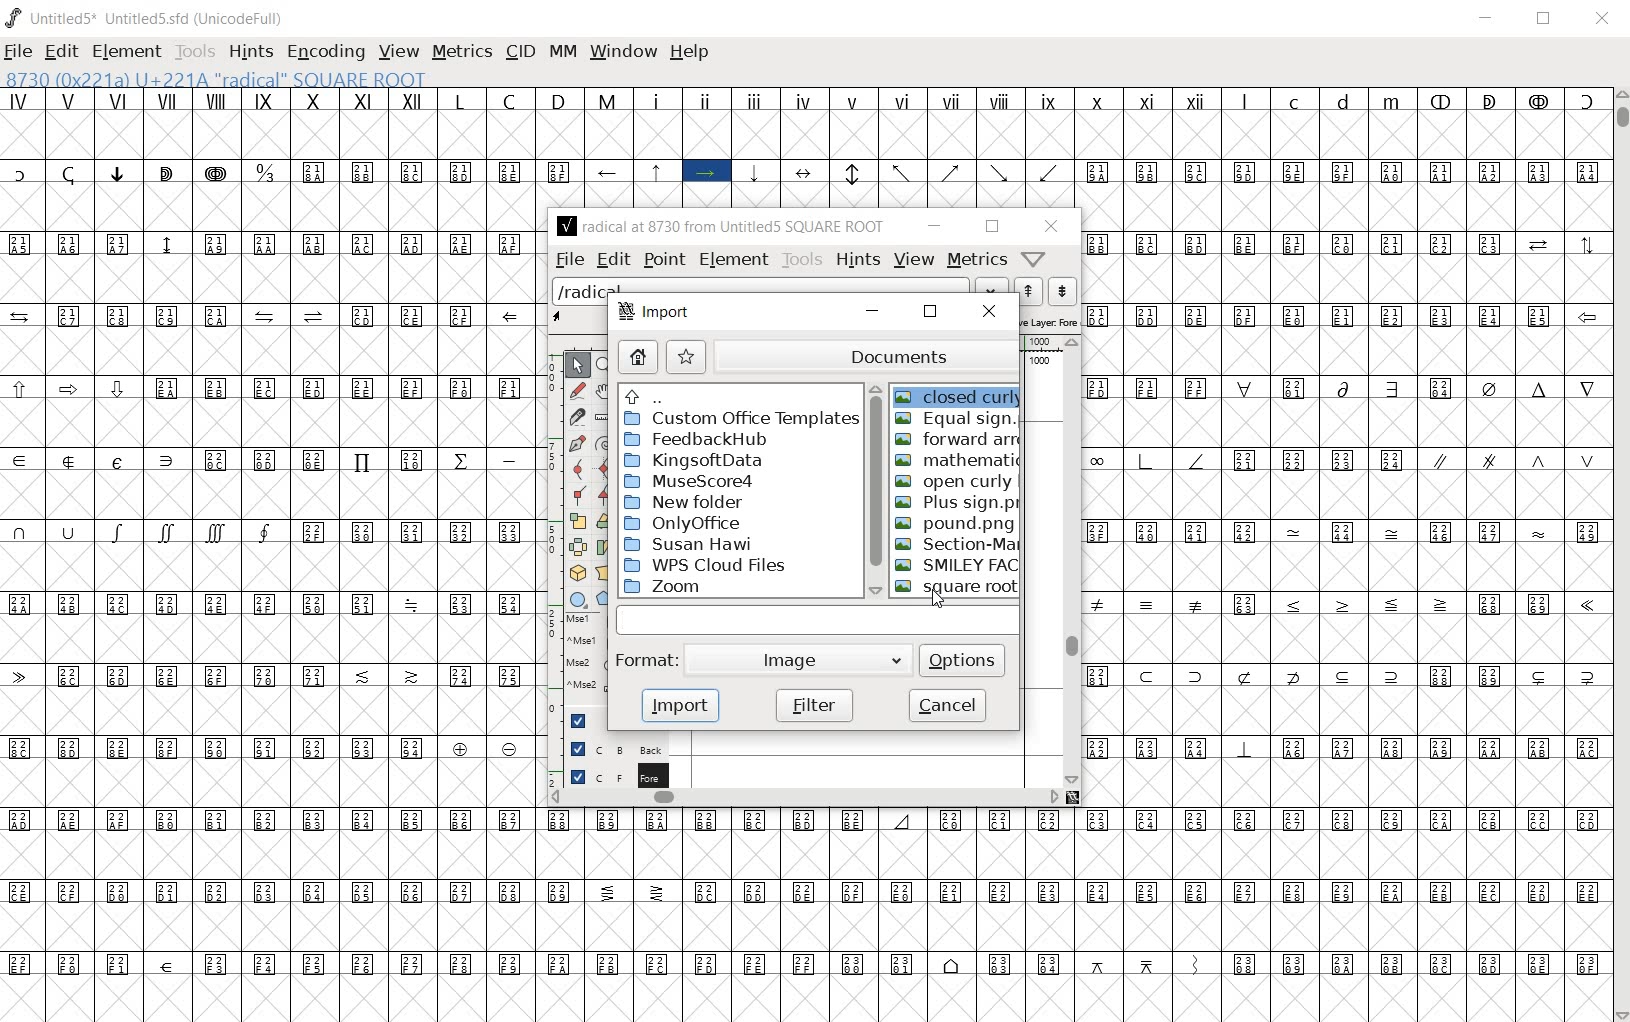 The width and height of the screenshot is (1630, 1022). What do you see at coordinates (1053, 226) in the screenshot?
I see `close` at bounding box center [1053, 226].